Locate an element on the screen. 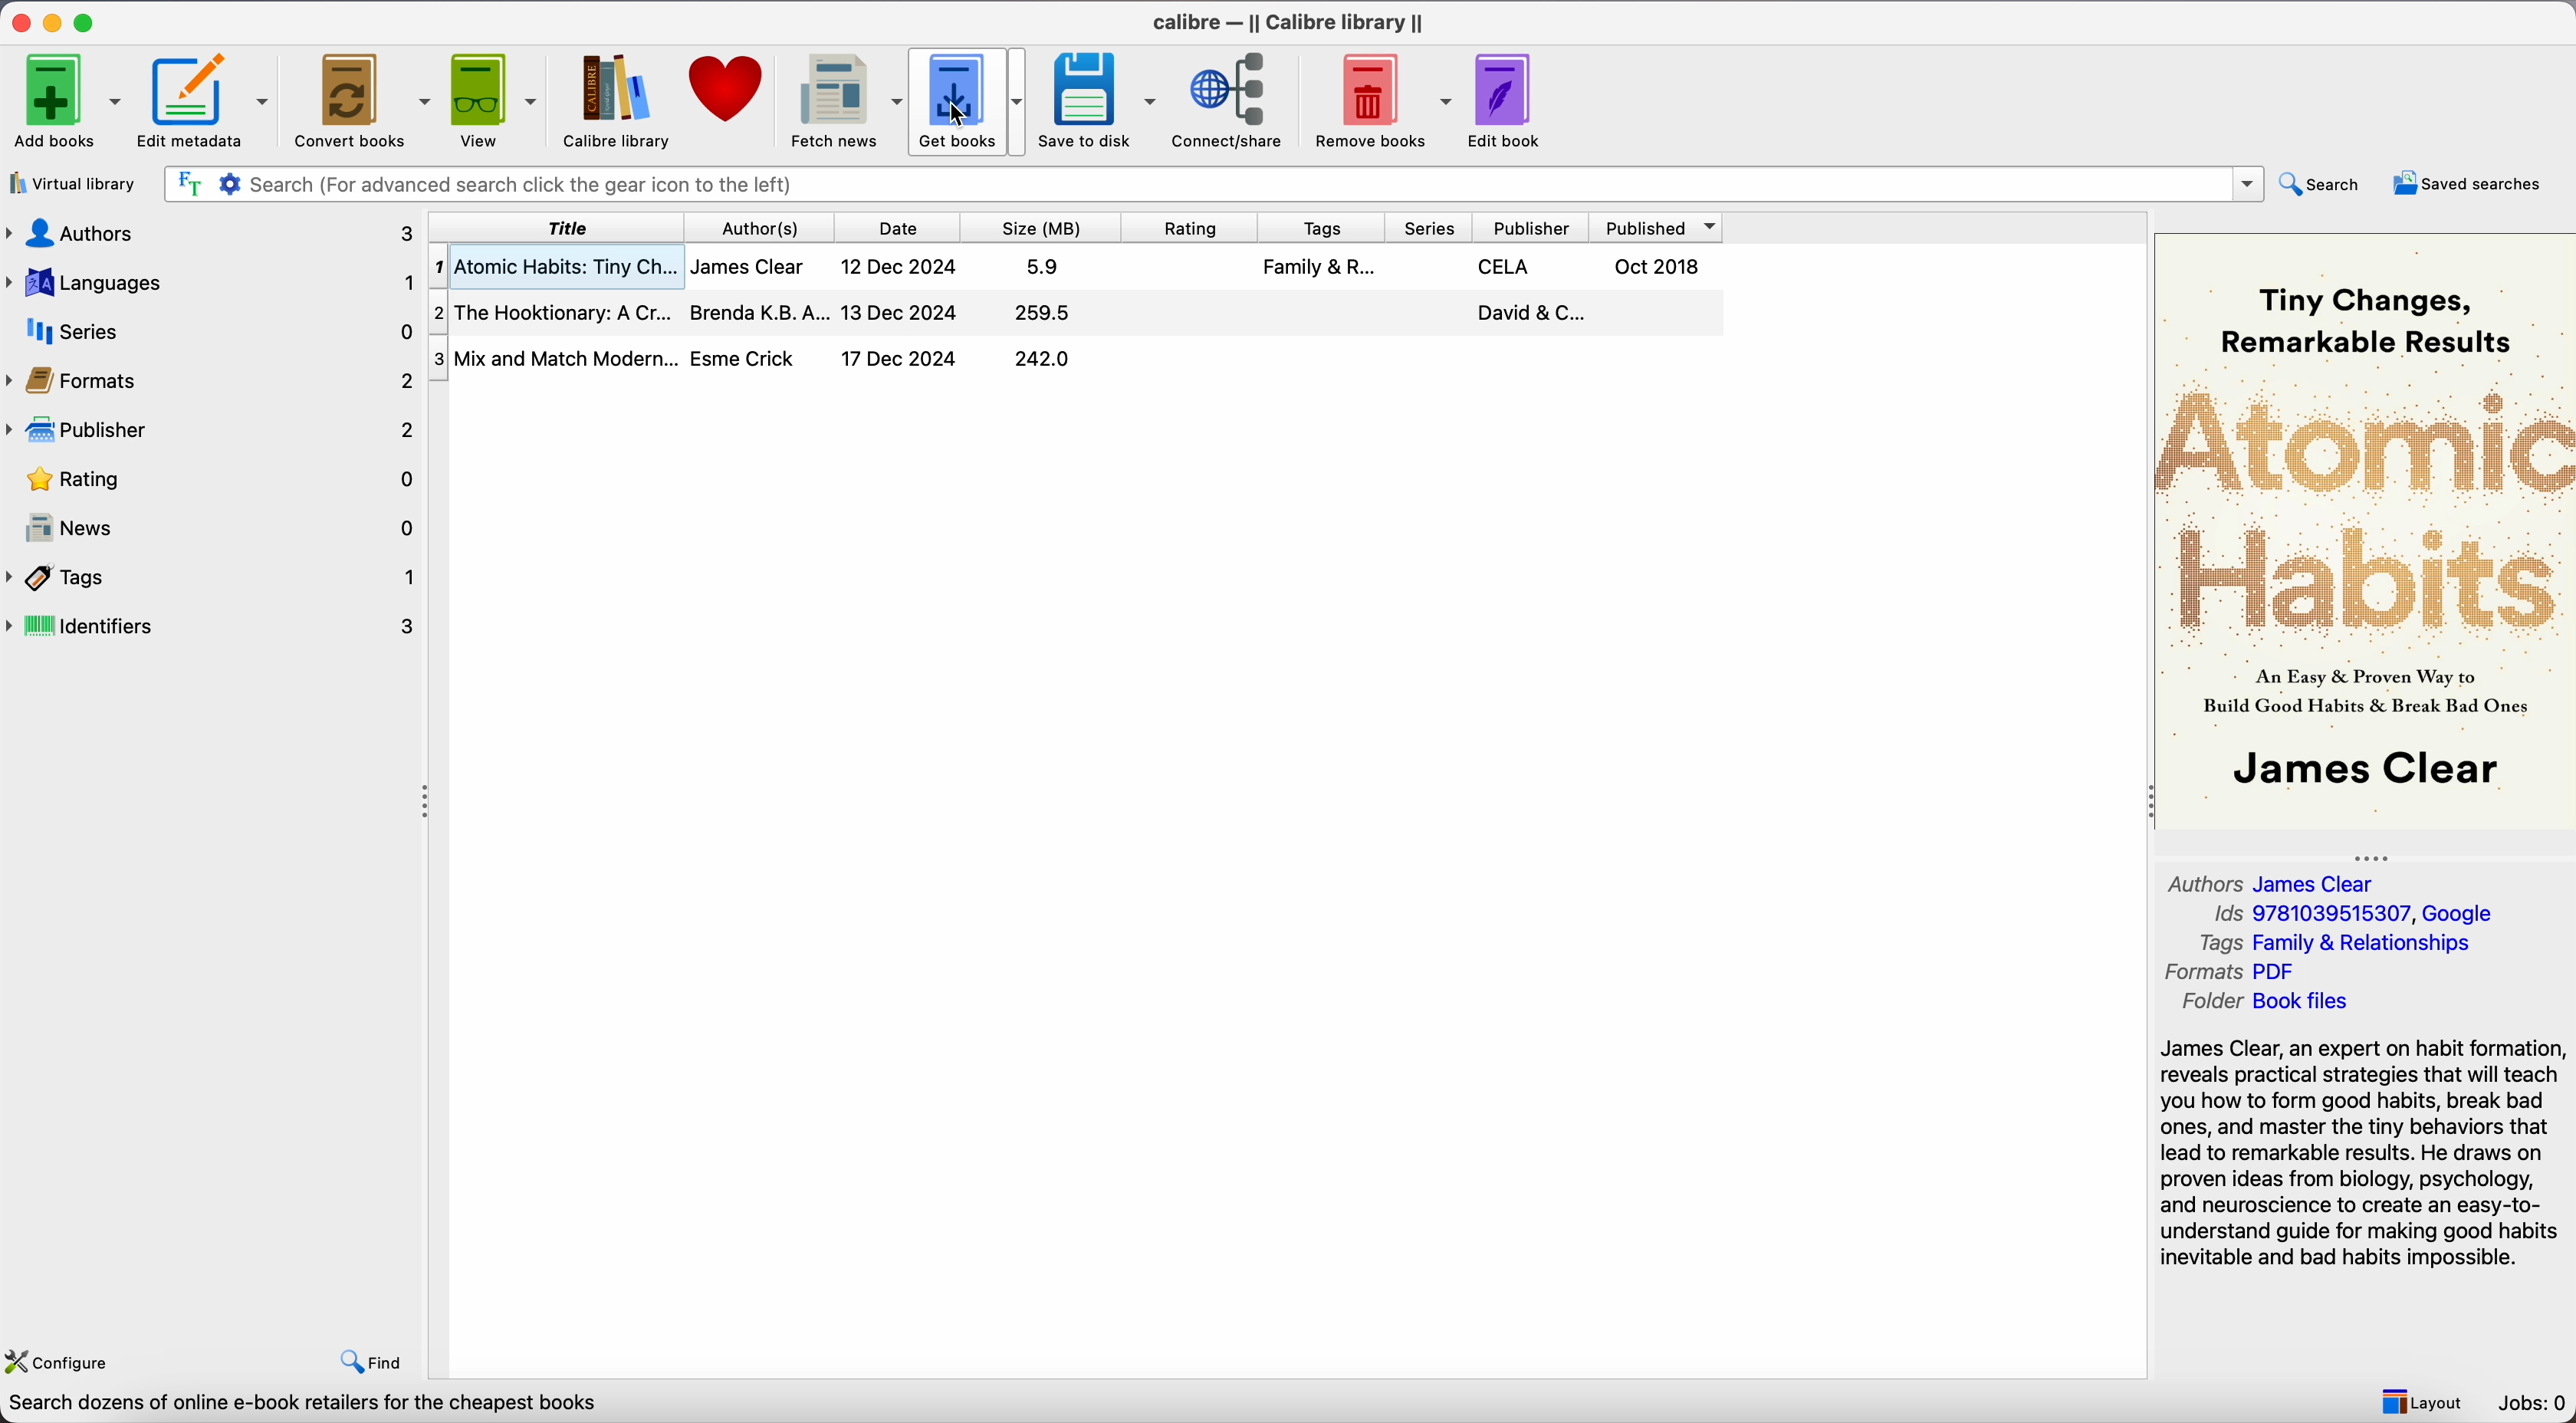 The image size is (2576, 1423). series is located at coordinates (1428, 227).